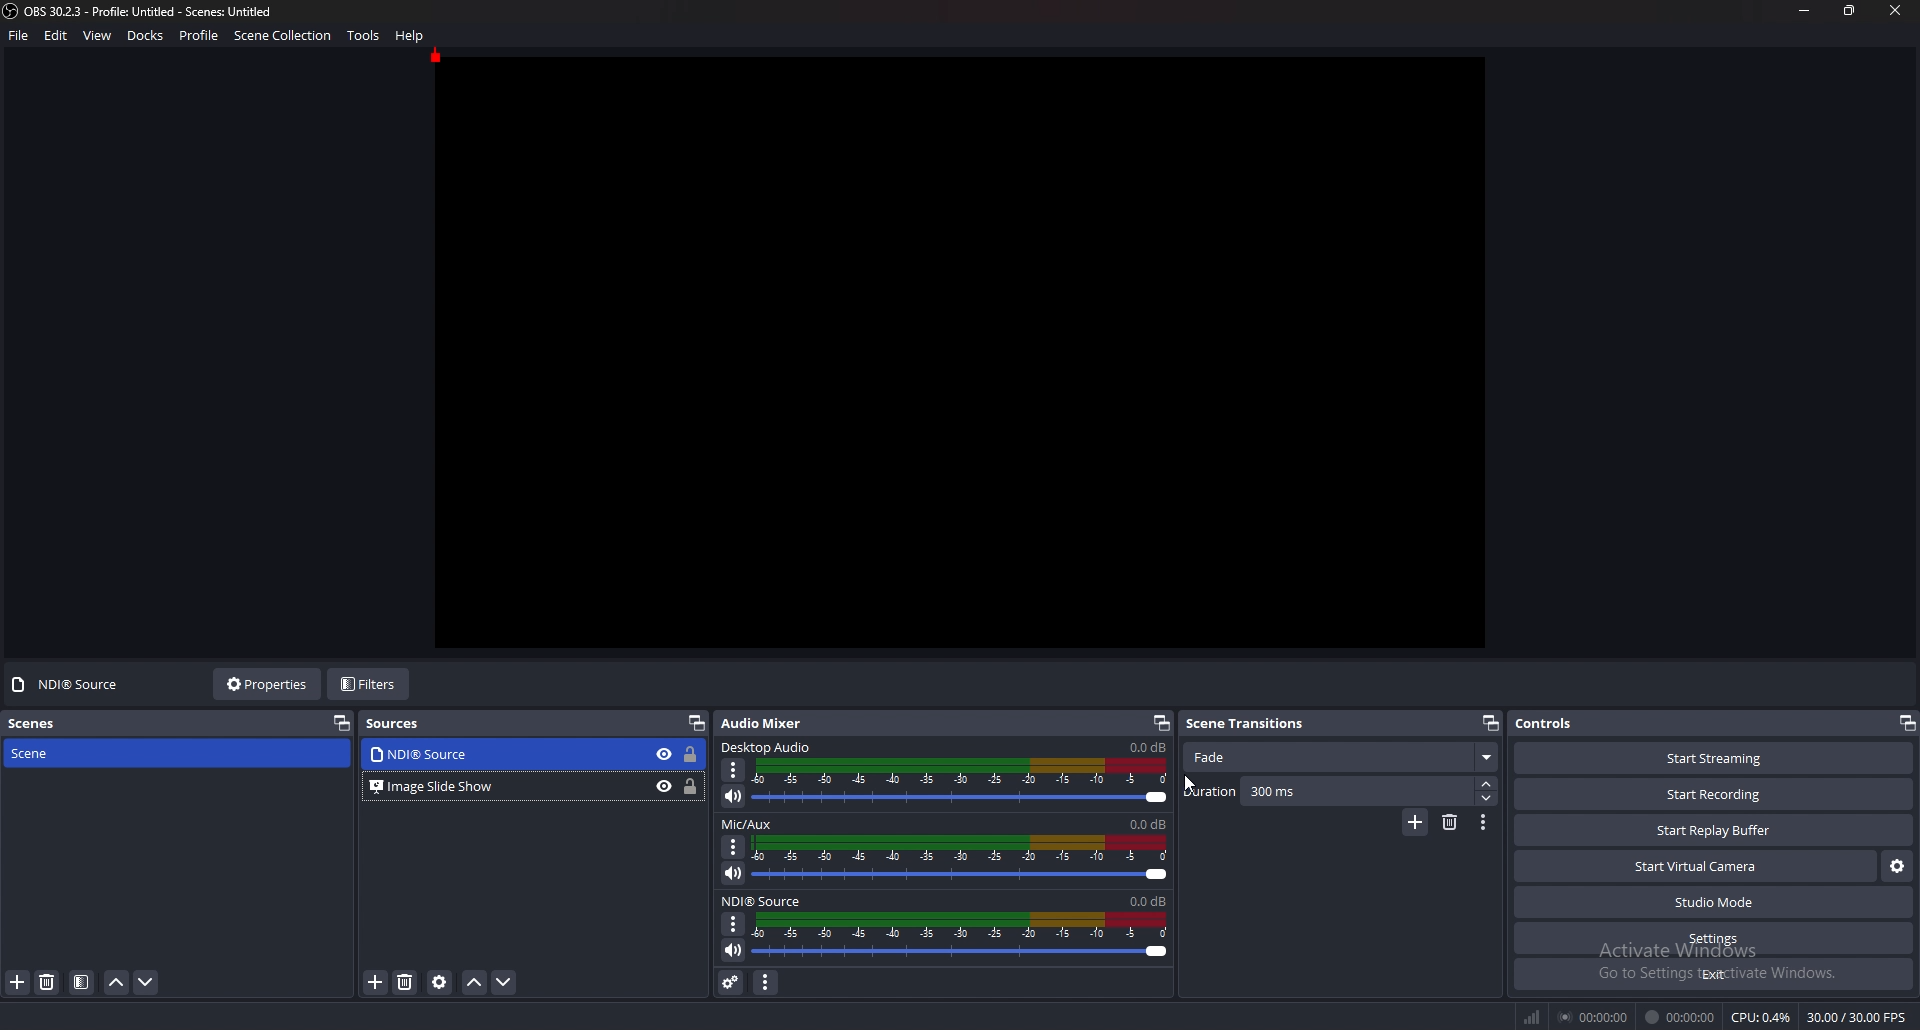 This screenshot has width=1920, height=1030. I want to click on scenes, so click(51, 723).